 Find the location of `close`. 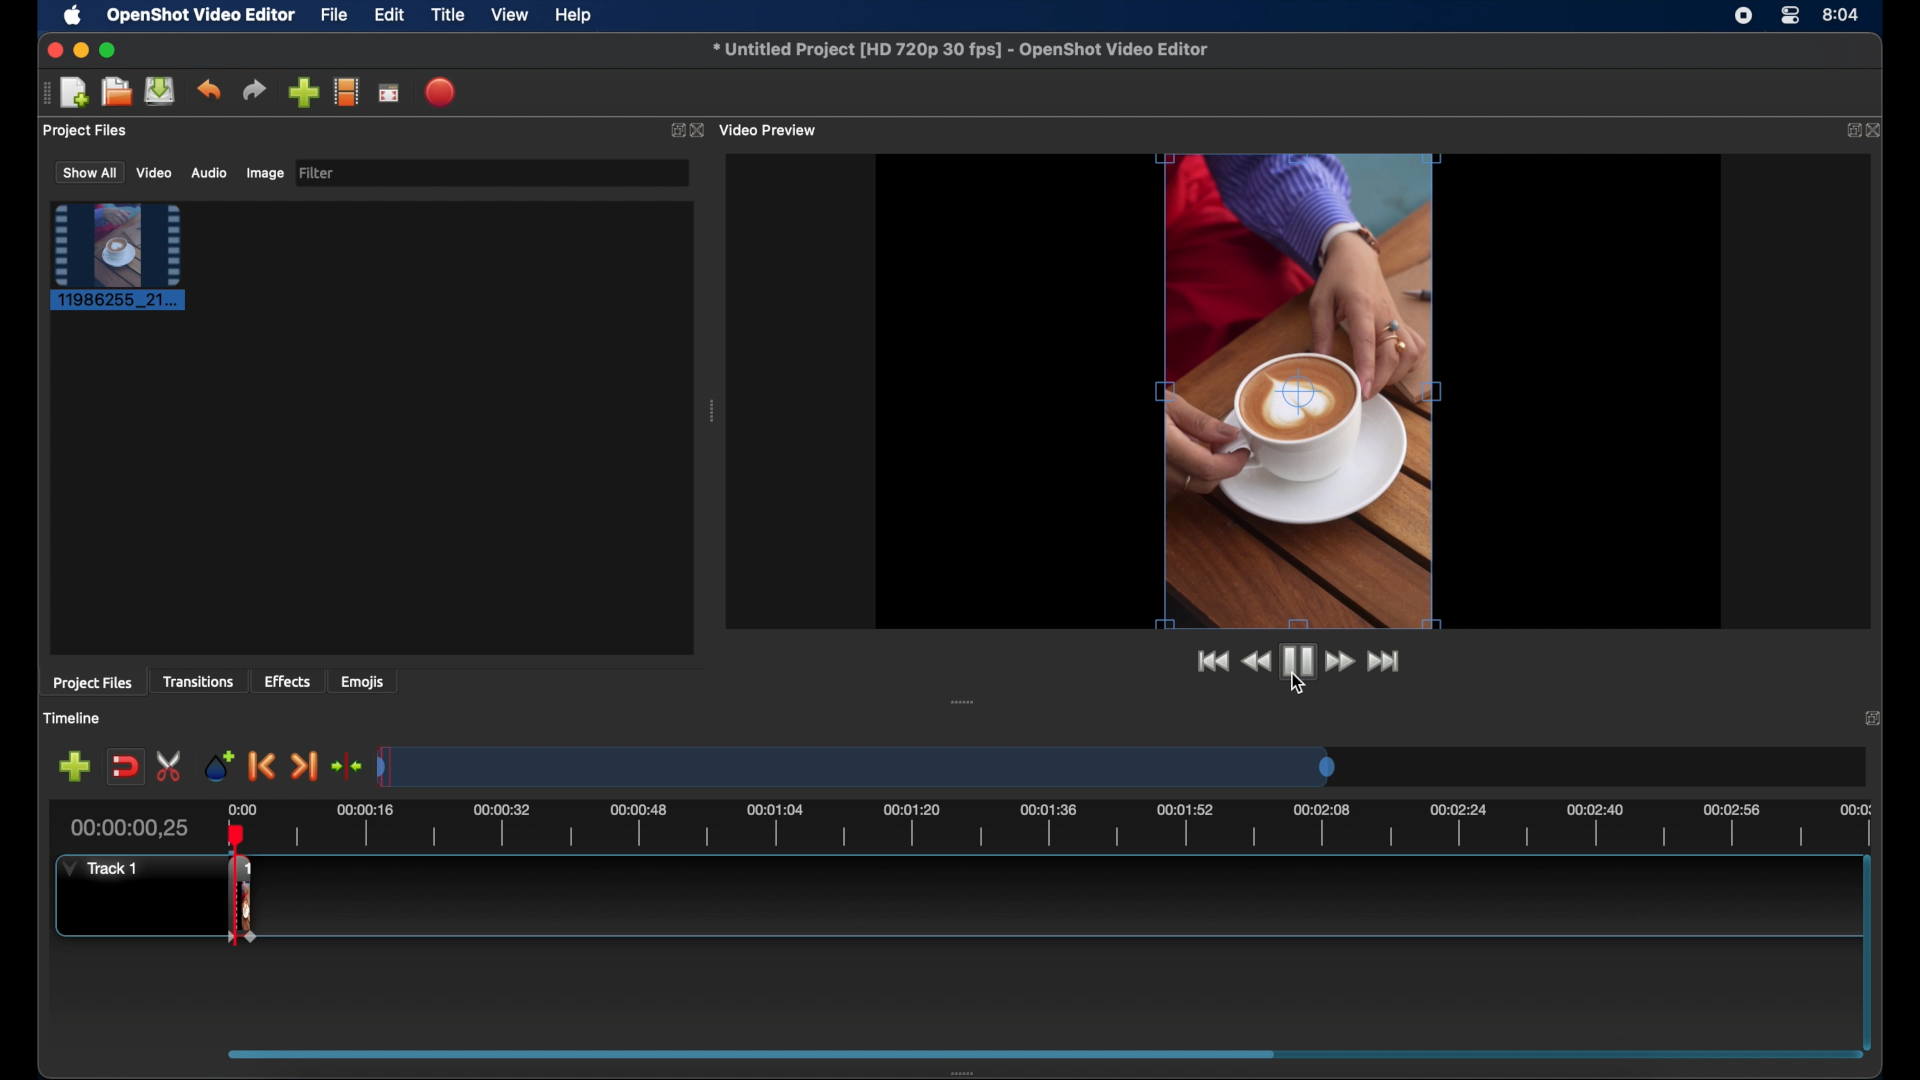

close is located at coordinates (698, 130).